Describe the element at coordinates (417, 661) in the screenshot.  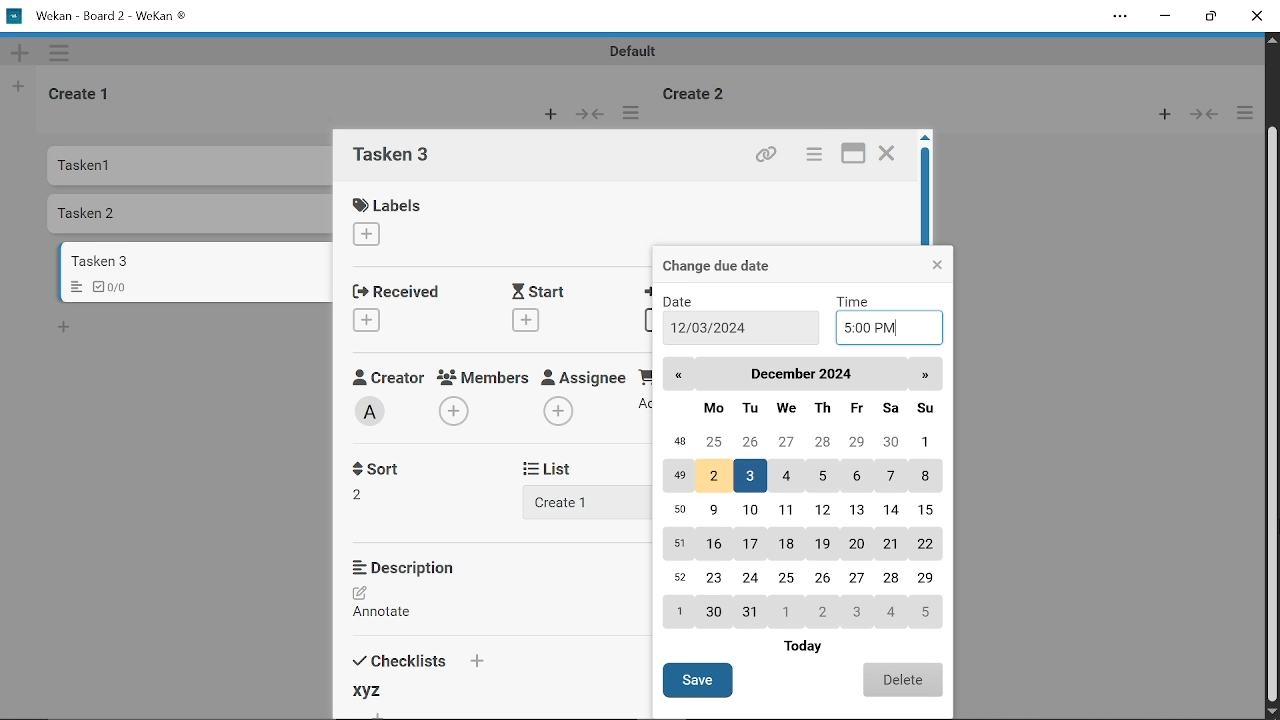
I see `Checklists` at that location.